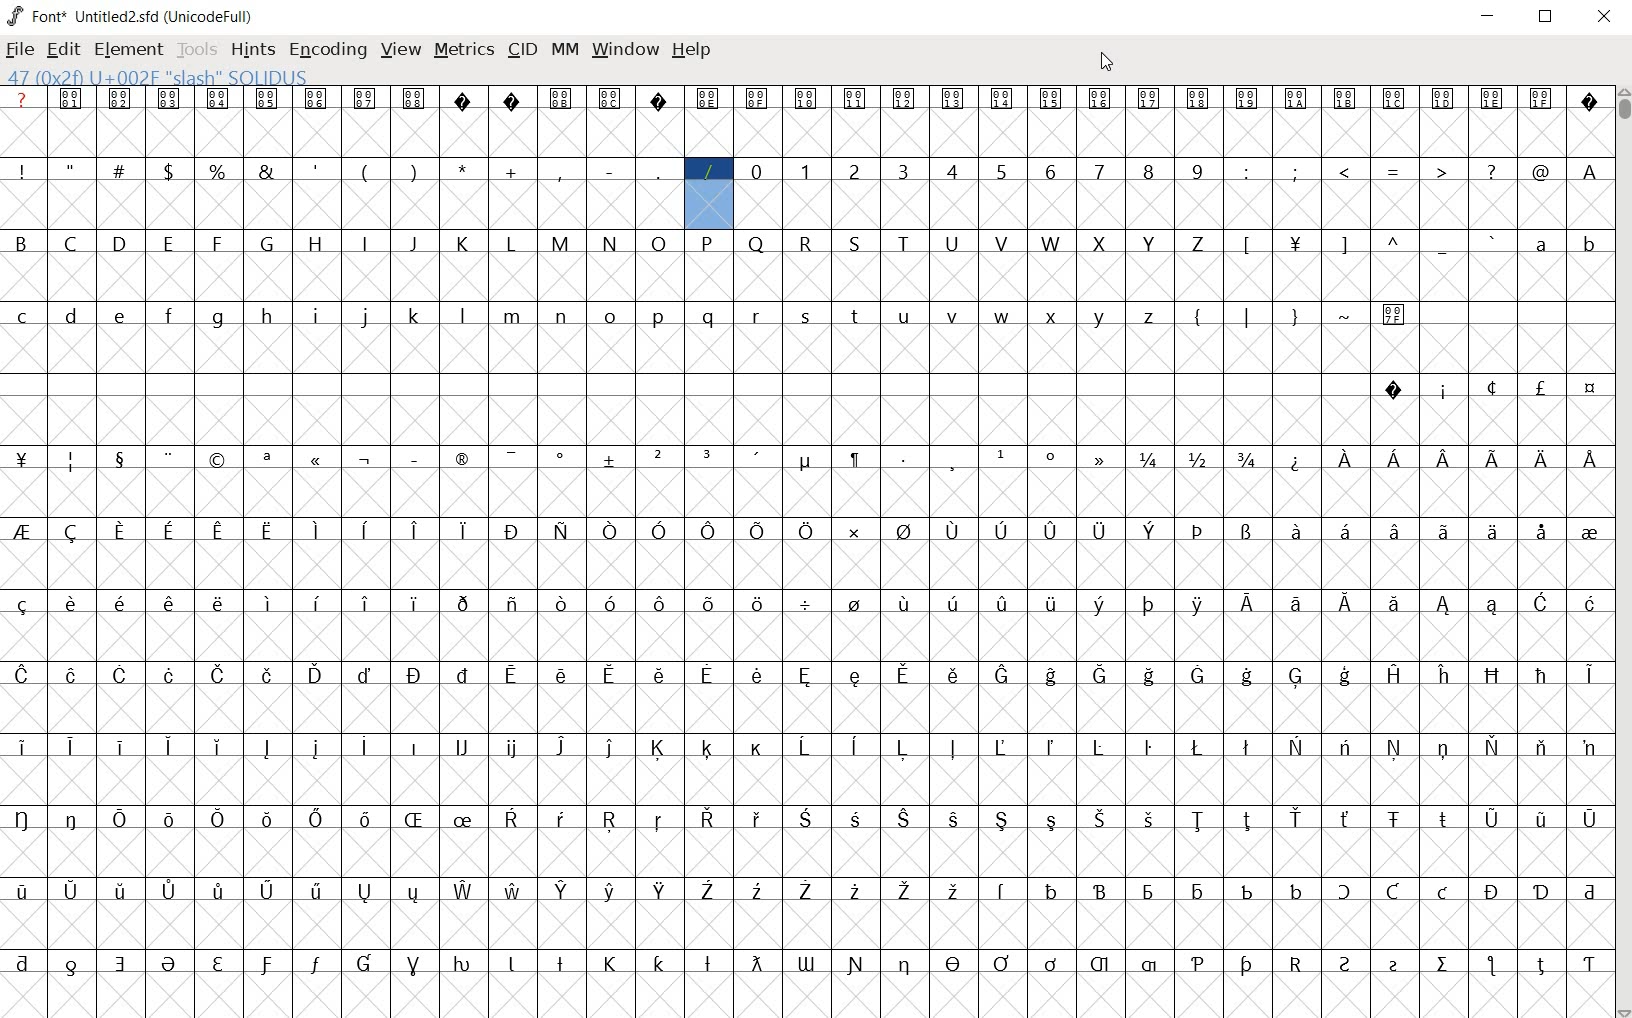 The height and width of the screenshot is (1018, 1632). Describe the element at coordinates (22, 98) in the screenshot. I see `Glyph` at that location.